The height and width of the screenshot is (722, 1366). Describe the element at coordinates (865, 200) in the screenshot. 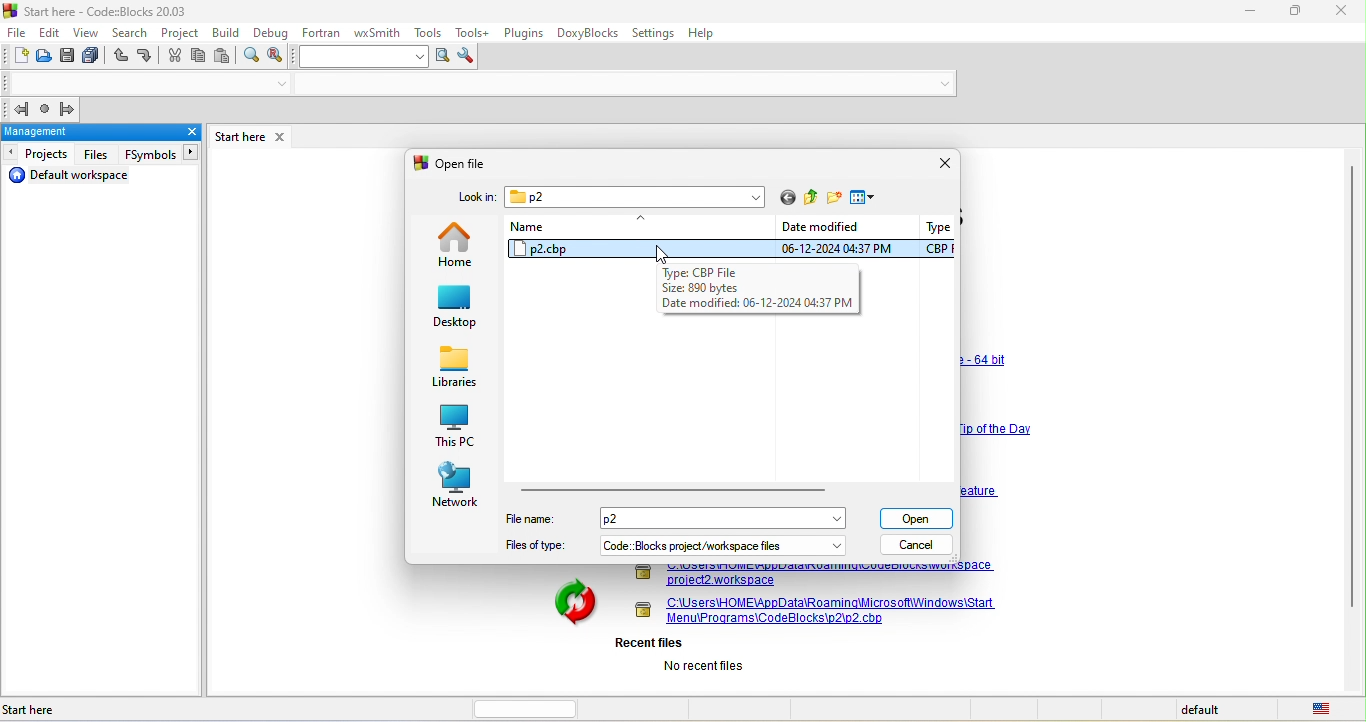

I see `view menu` at that location.